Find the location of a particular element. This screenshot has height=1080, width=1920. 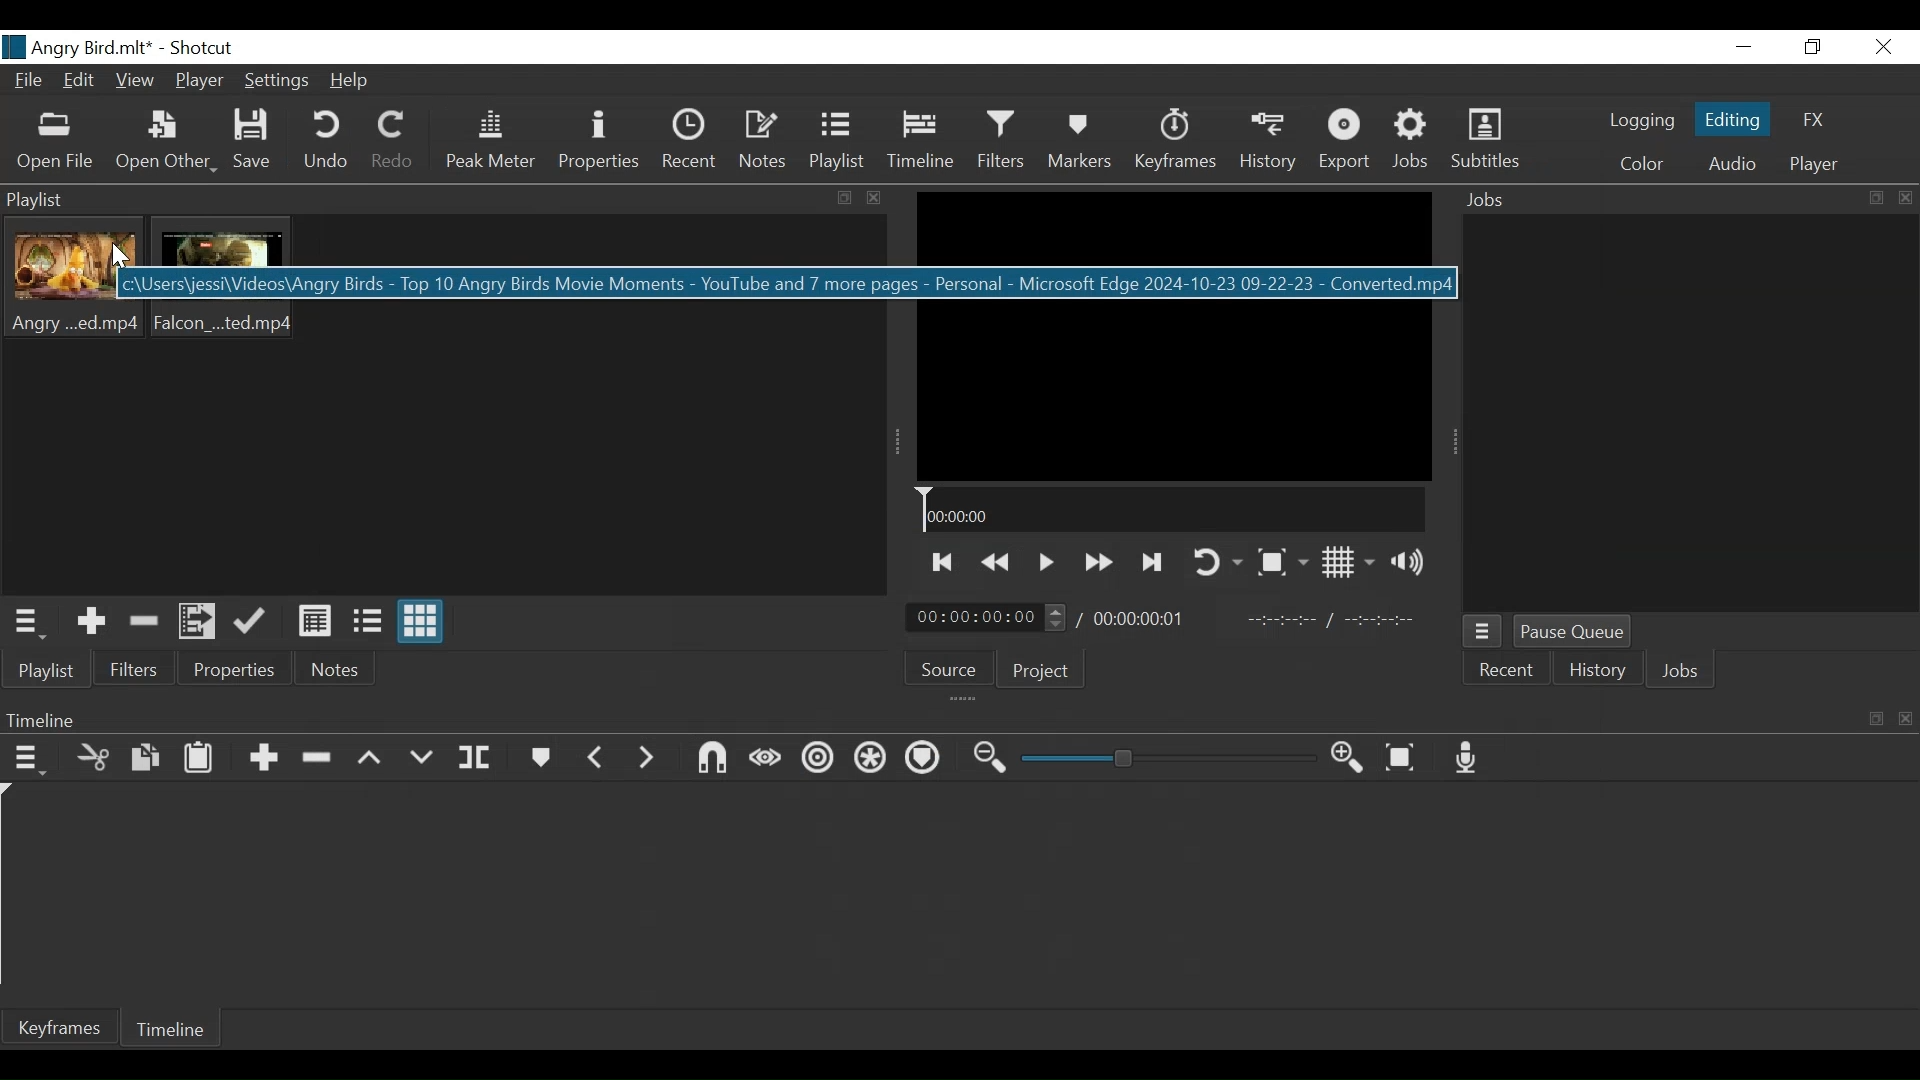

View as details is located at coordinates (316, 622).